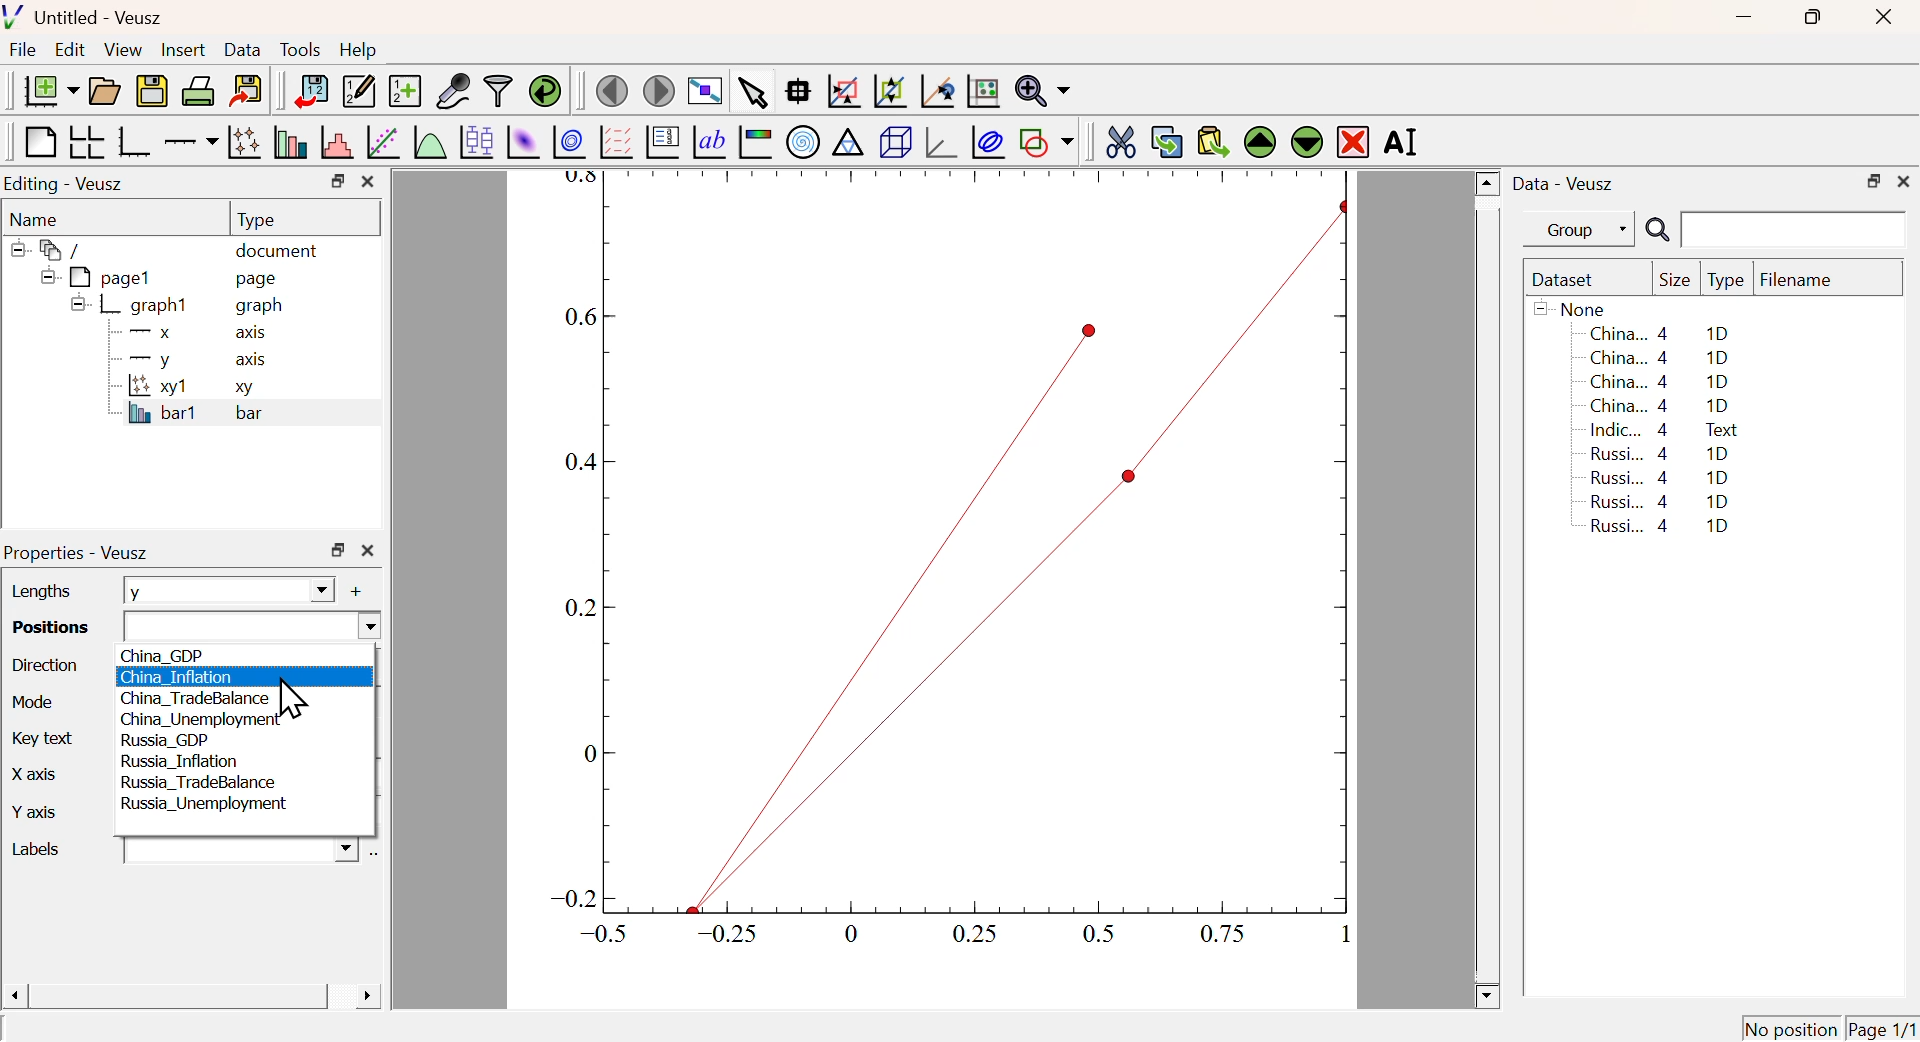 The height and width of the screenshot is (1042, 1920). I want to click on Restore Down, so click(1873, 182).